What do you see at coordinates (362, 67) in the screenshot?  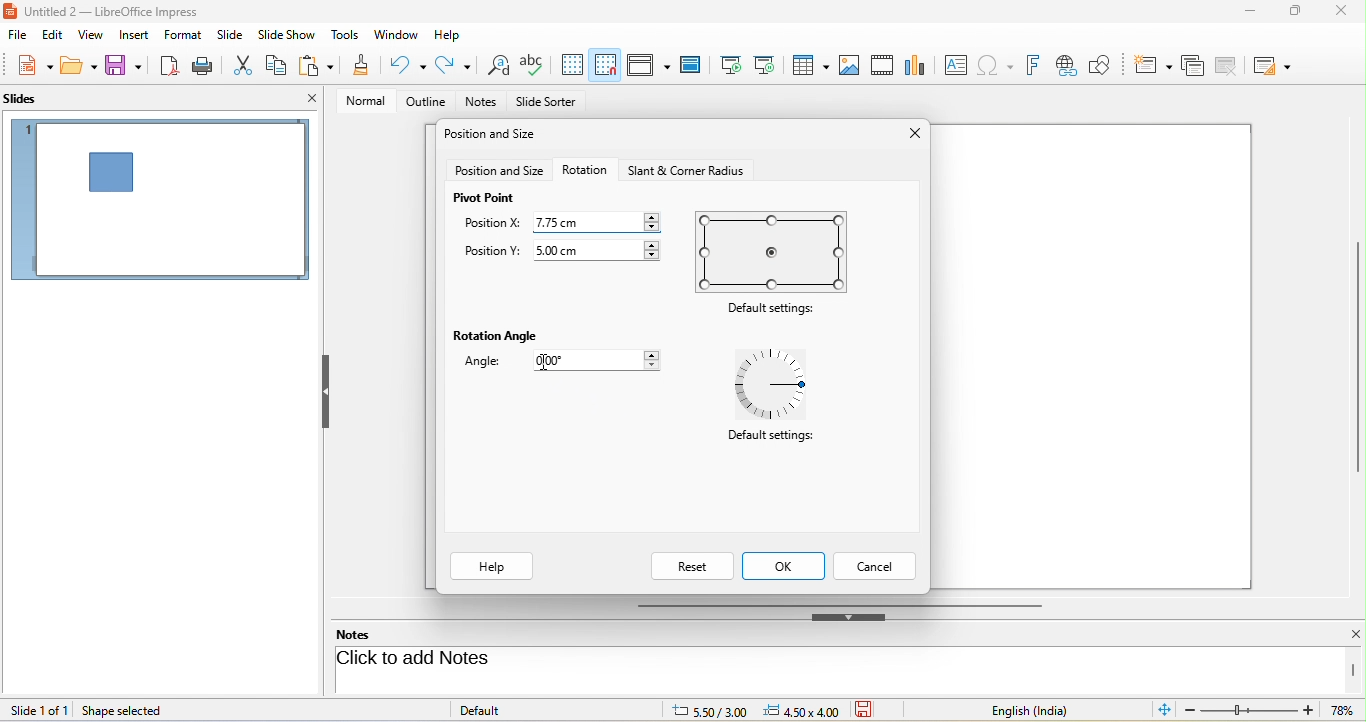 I see `clone formatting` at bounding box center [362, 67].